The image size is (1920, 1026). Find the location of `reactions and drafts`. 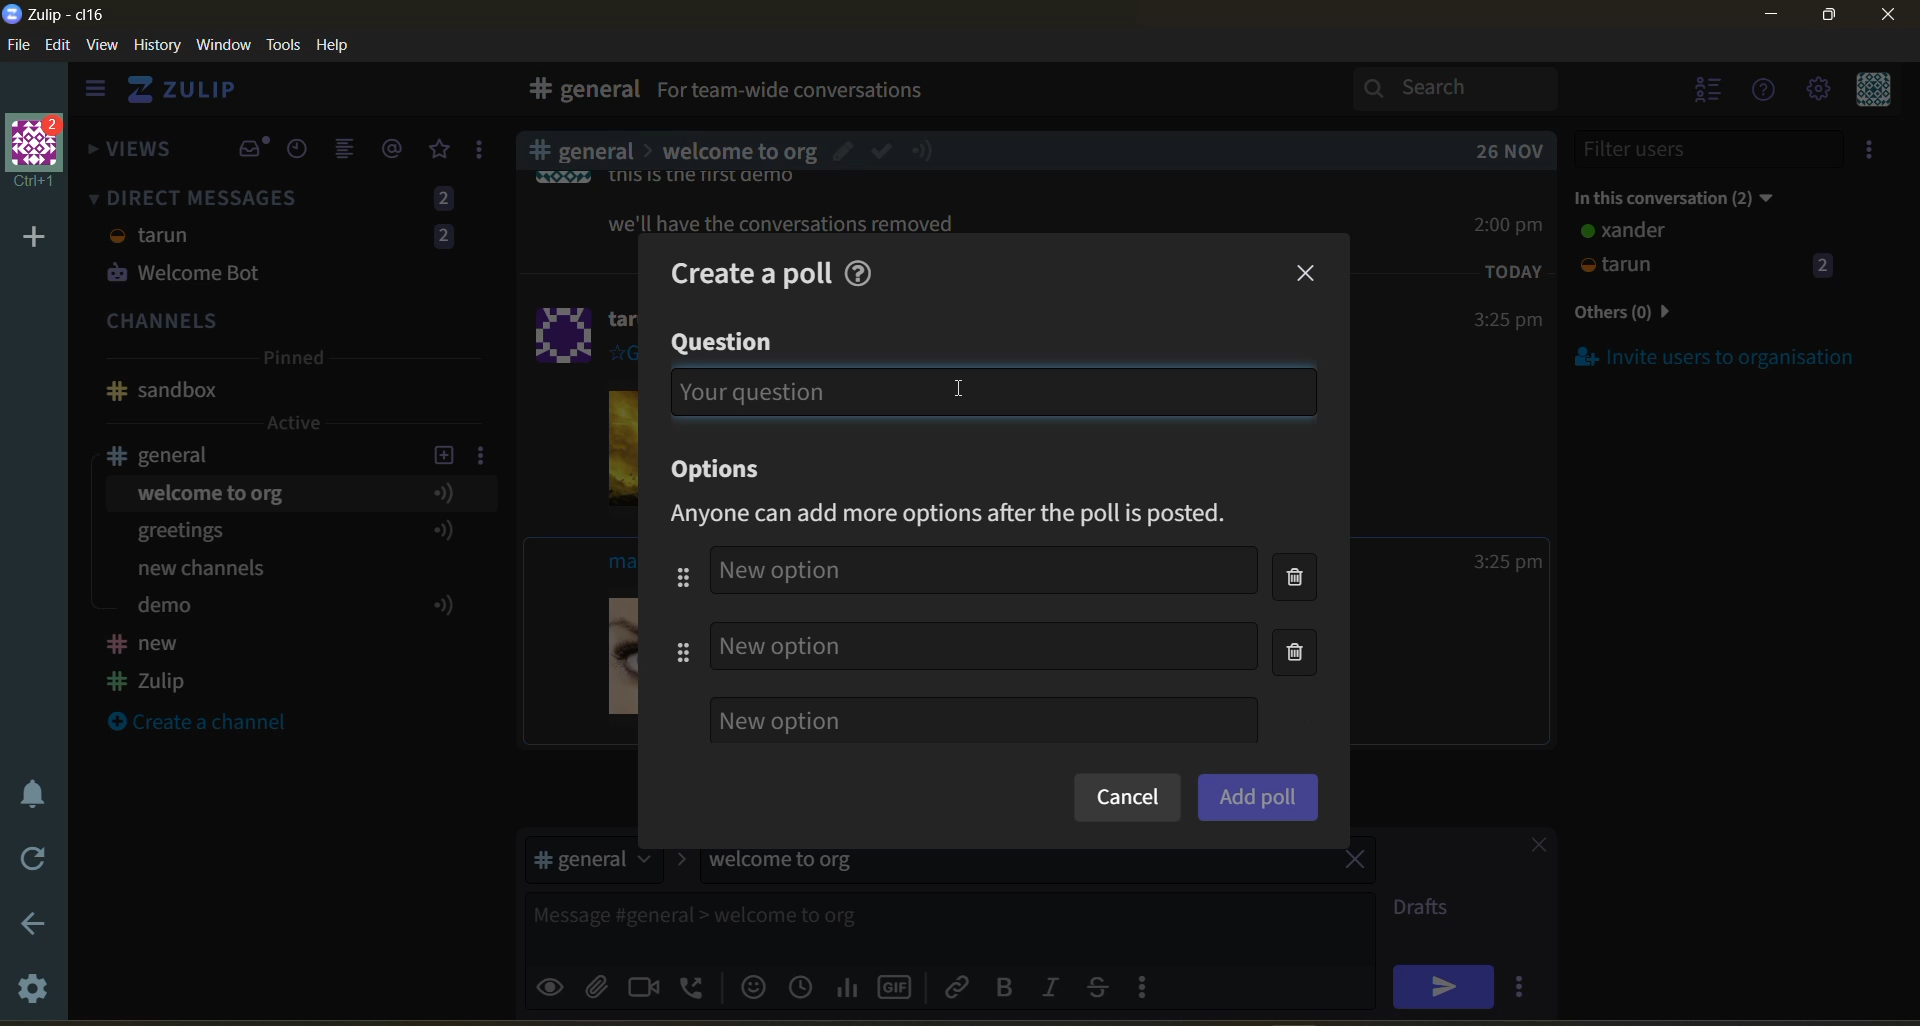

reactions and drafts is located at coordinates (487, 154).